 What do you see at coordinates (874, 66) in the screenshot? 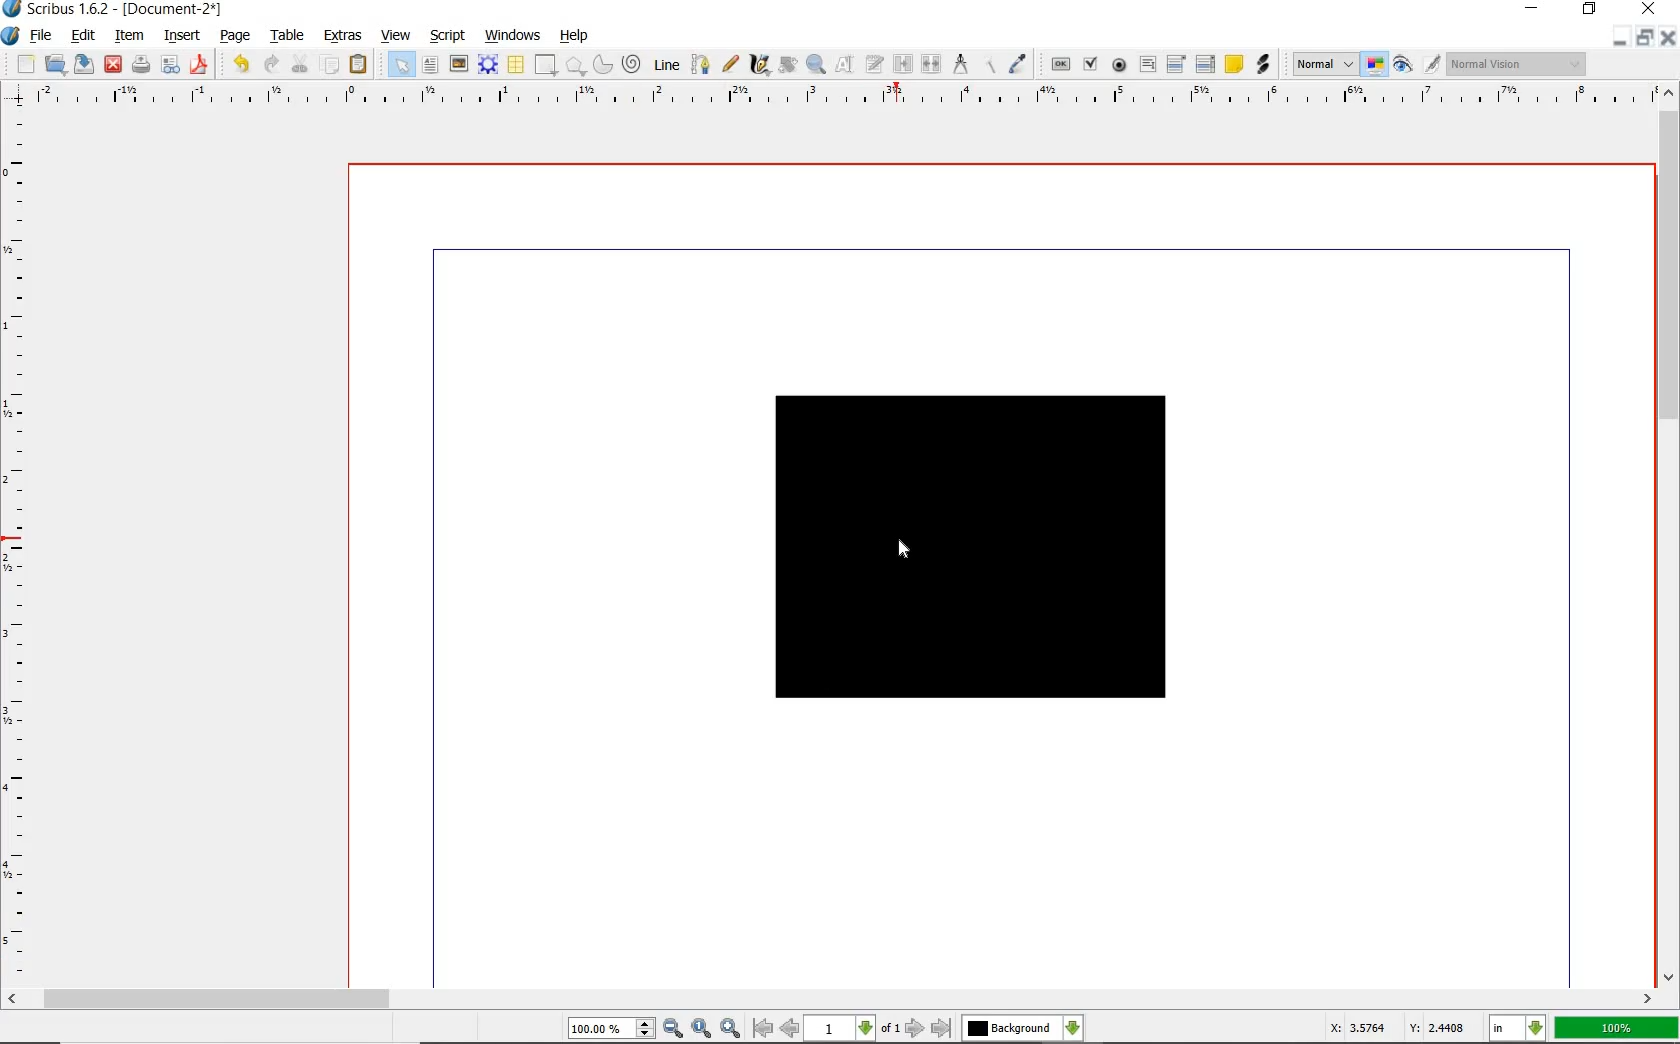
I see `edit text with story editor` at bounding box center [874, 66].